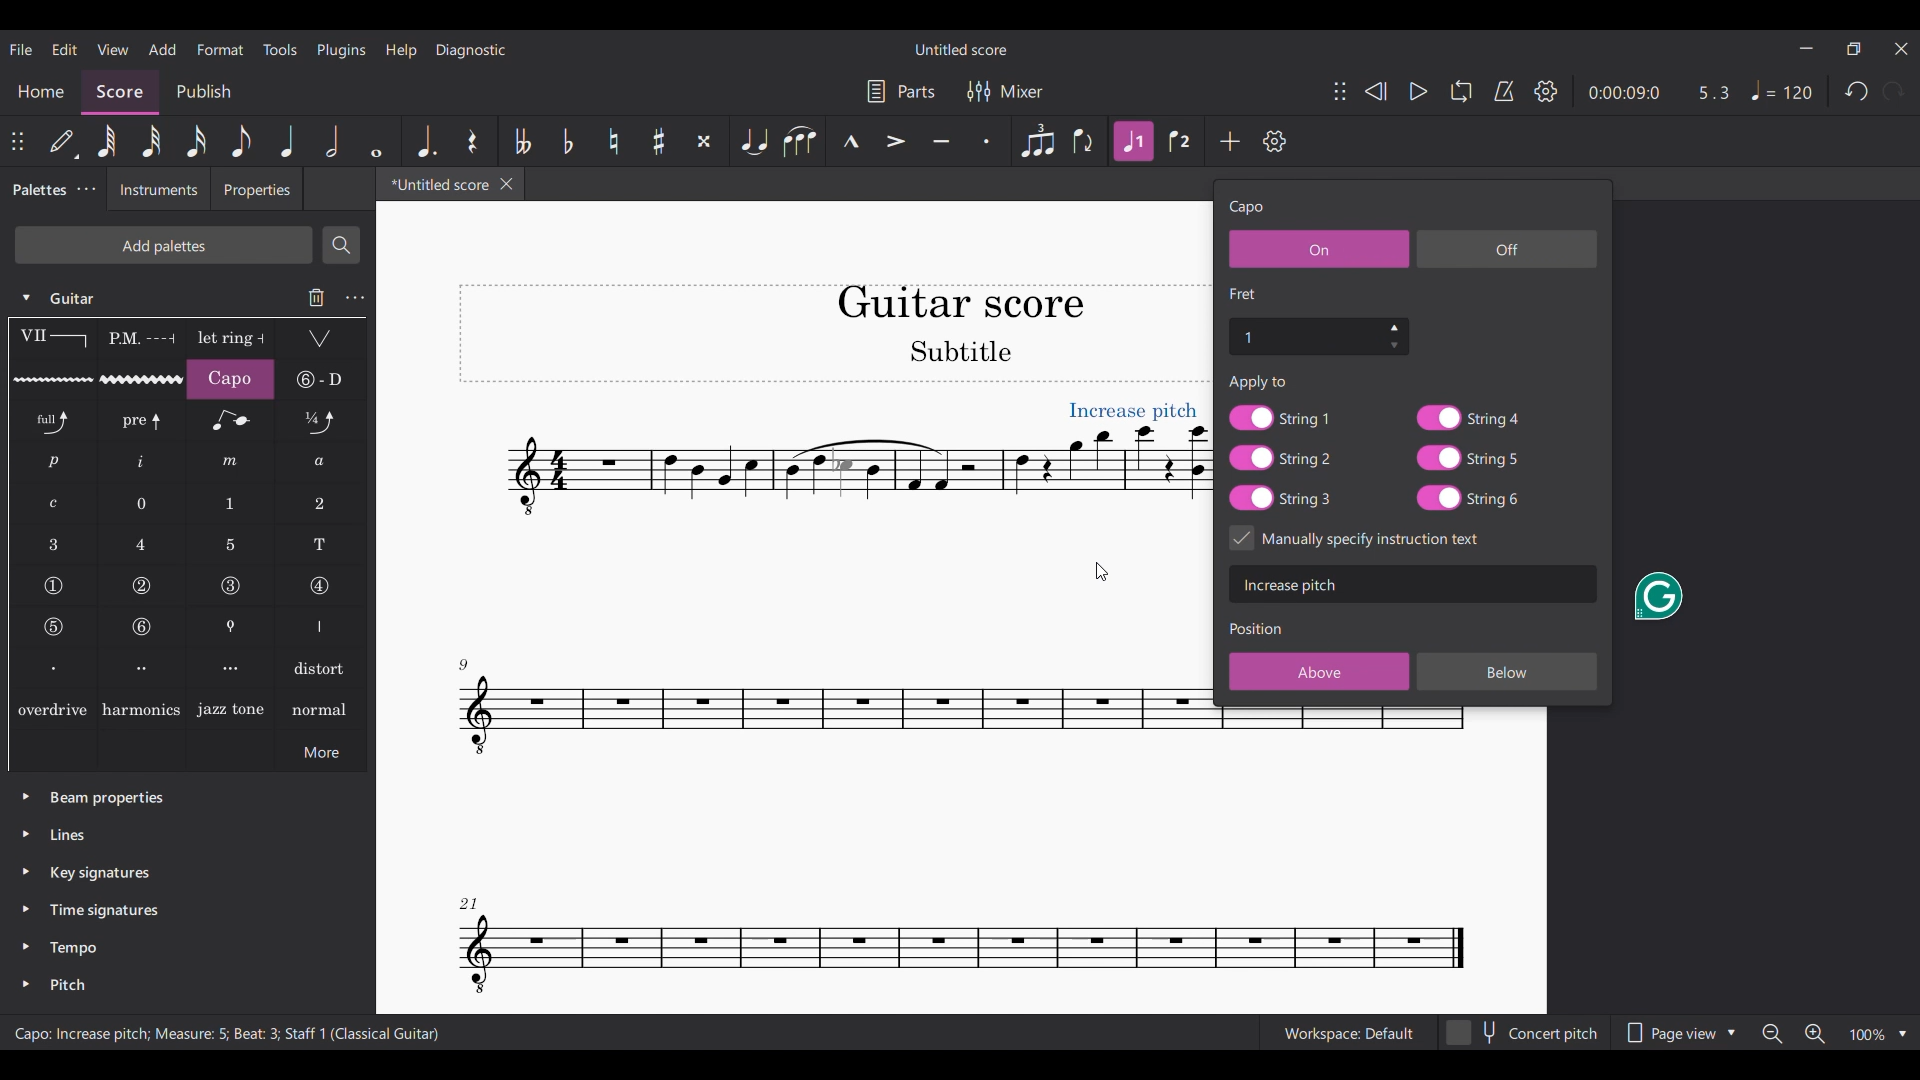 This screenshot has width=1920, height=1080. I want to click on 16th note, so click(196, 141).